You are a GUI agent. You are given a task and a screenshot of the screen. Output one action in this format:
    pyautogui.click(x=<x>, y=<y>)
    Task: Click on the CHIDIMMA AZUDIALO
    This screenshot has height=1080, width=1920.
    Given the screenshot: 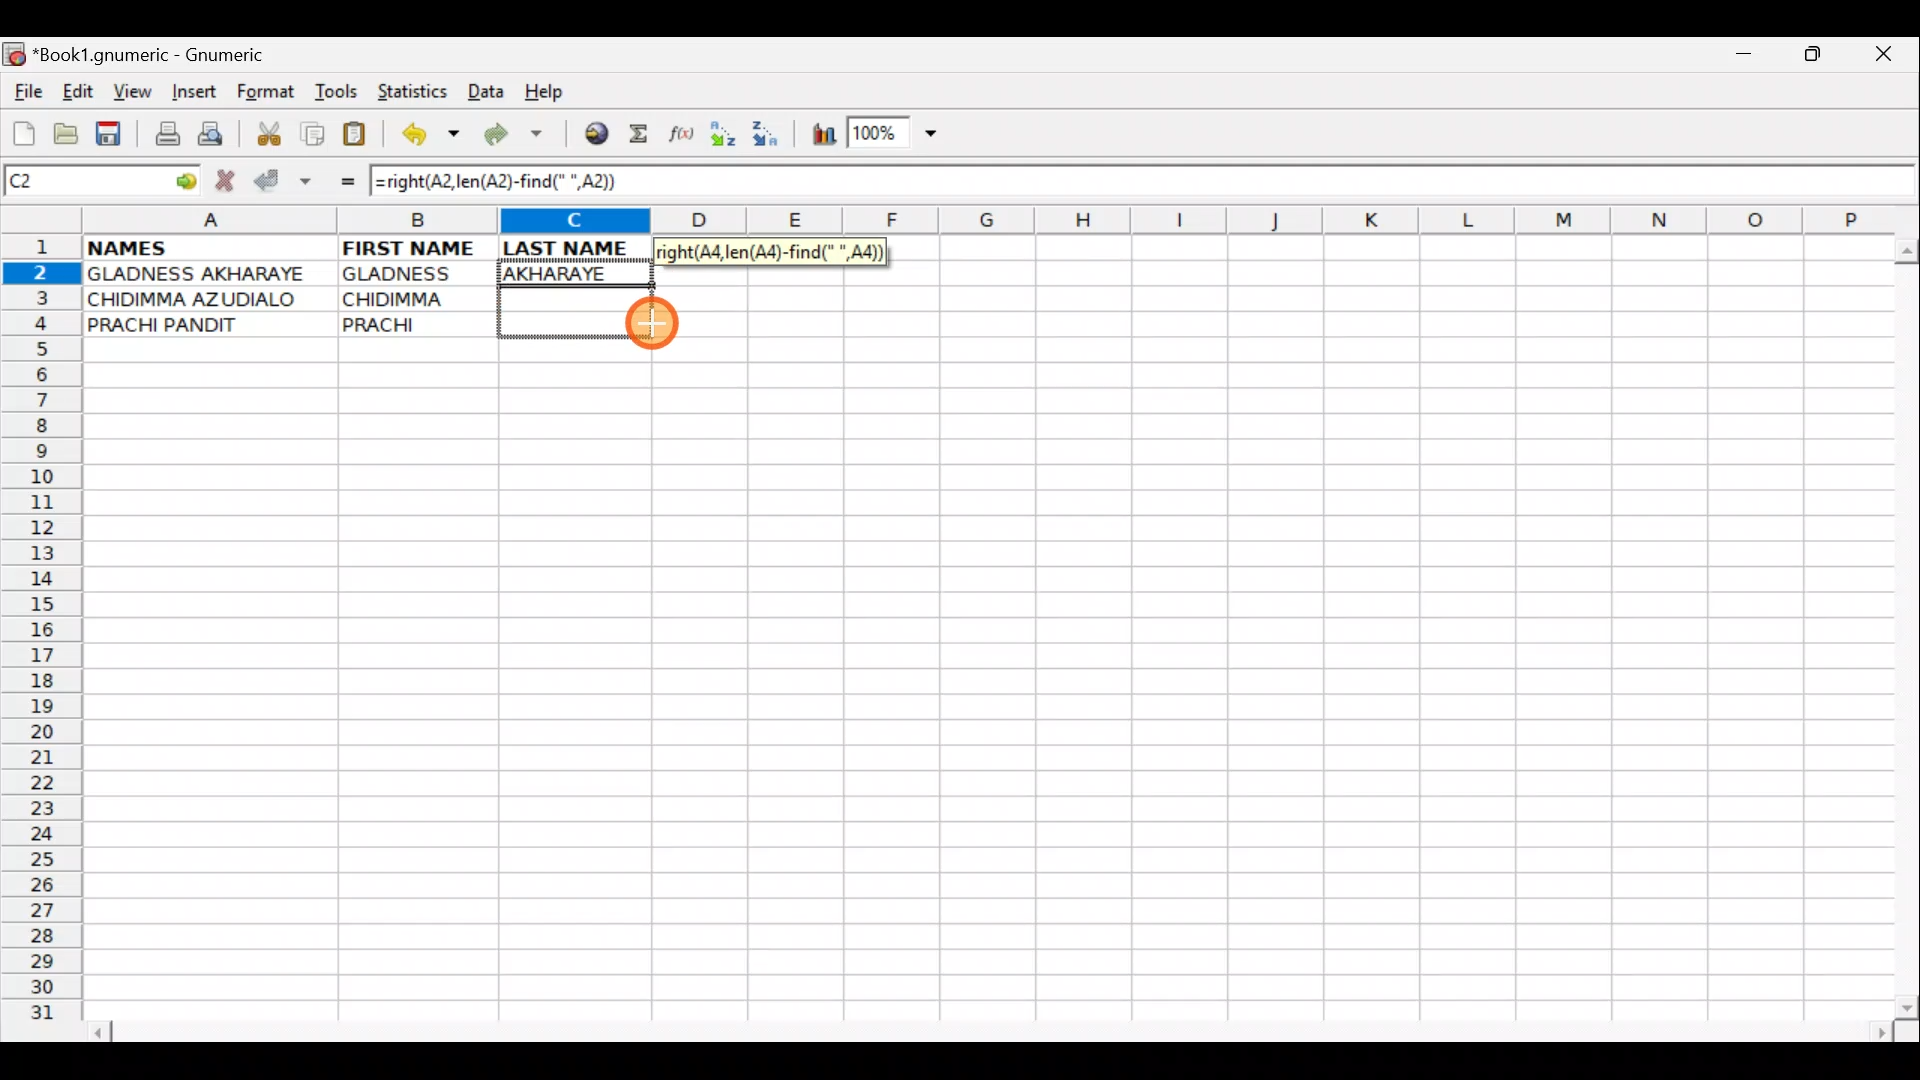 What is the action you would take?
    pyautogui.click(x=200, y=299)
    